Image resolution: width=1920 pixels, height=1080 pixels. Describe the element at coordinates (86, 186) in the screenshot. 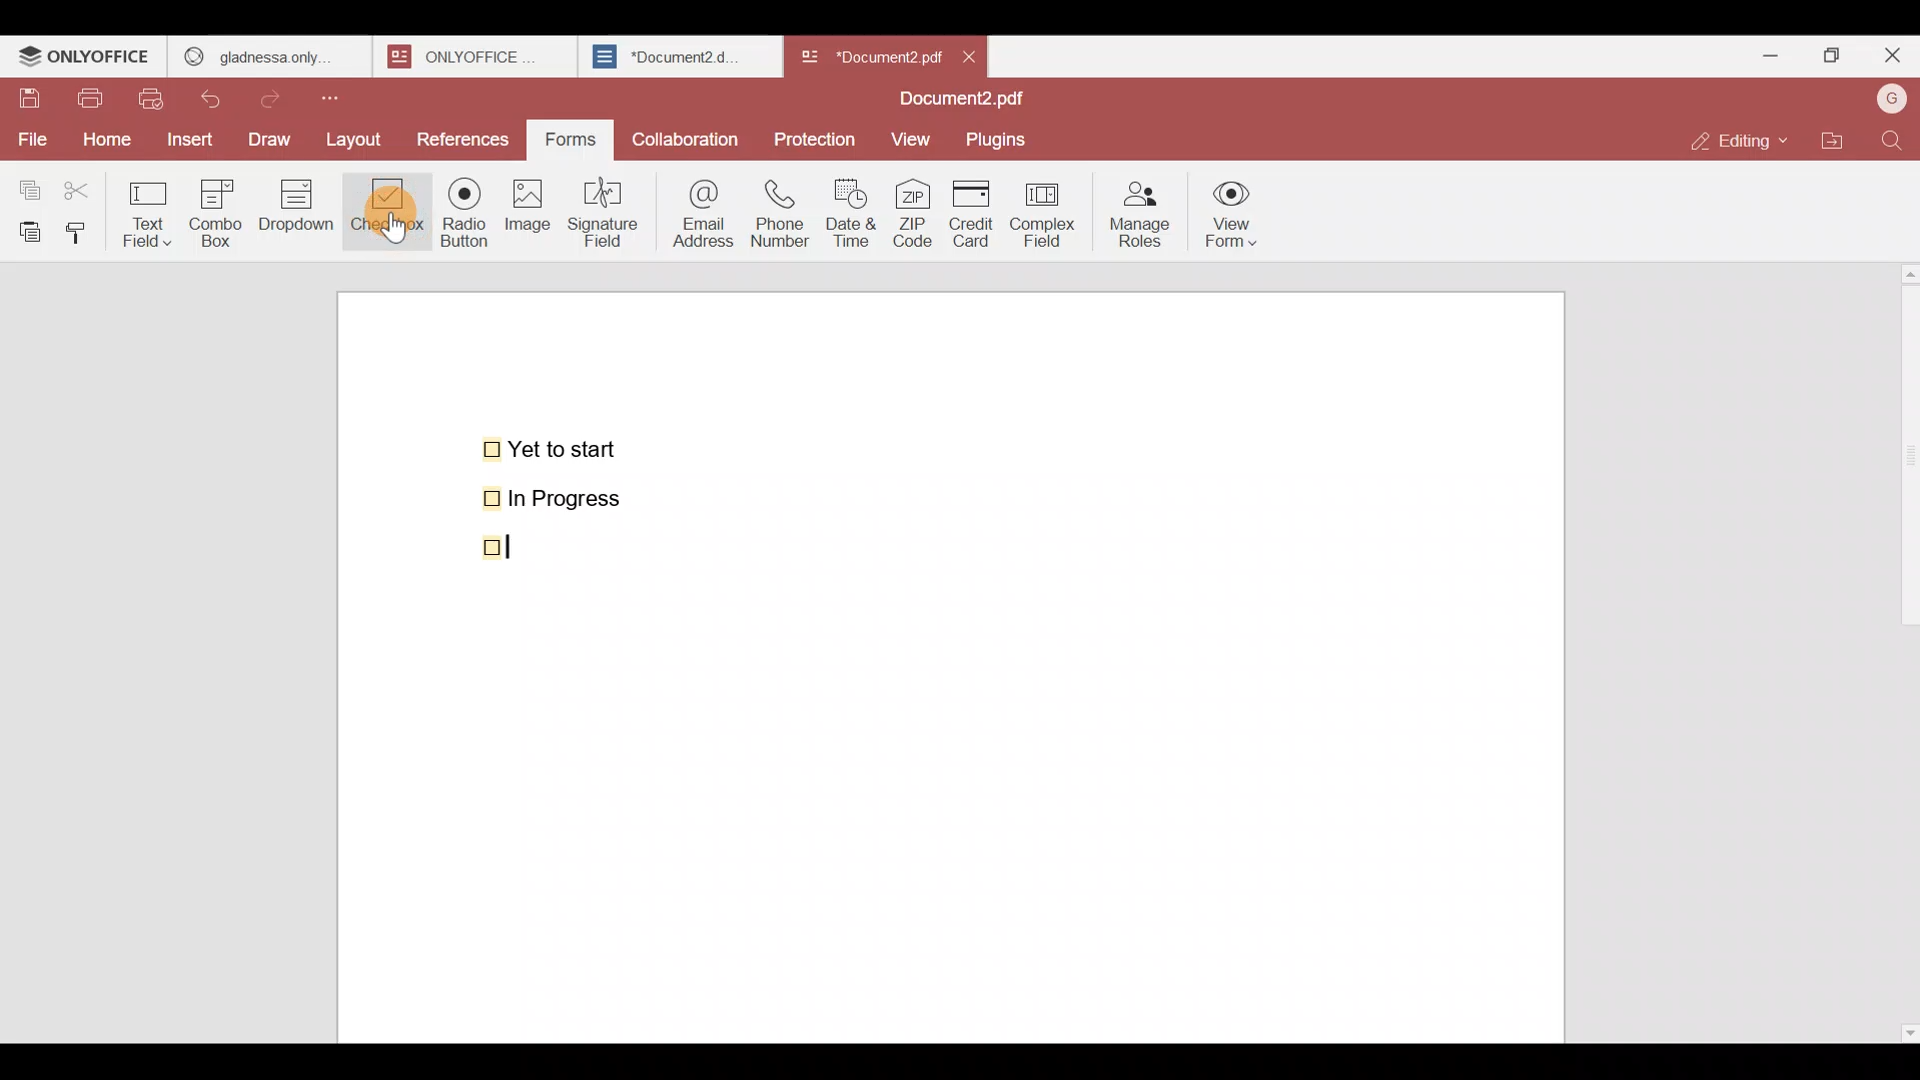

I see `Cut` at that location.